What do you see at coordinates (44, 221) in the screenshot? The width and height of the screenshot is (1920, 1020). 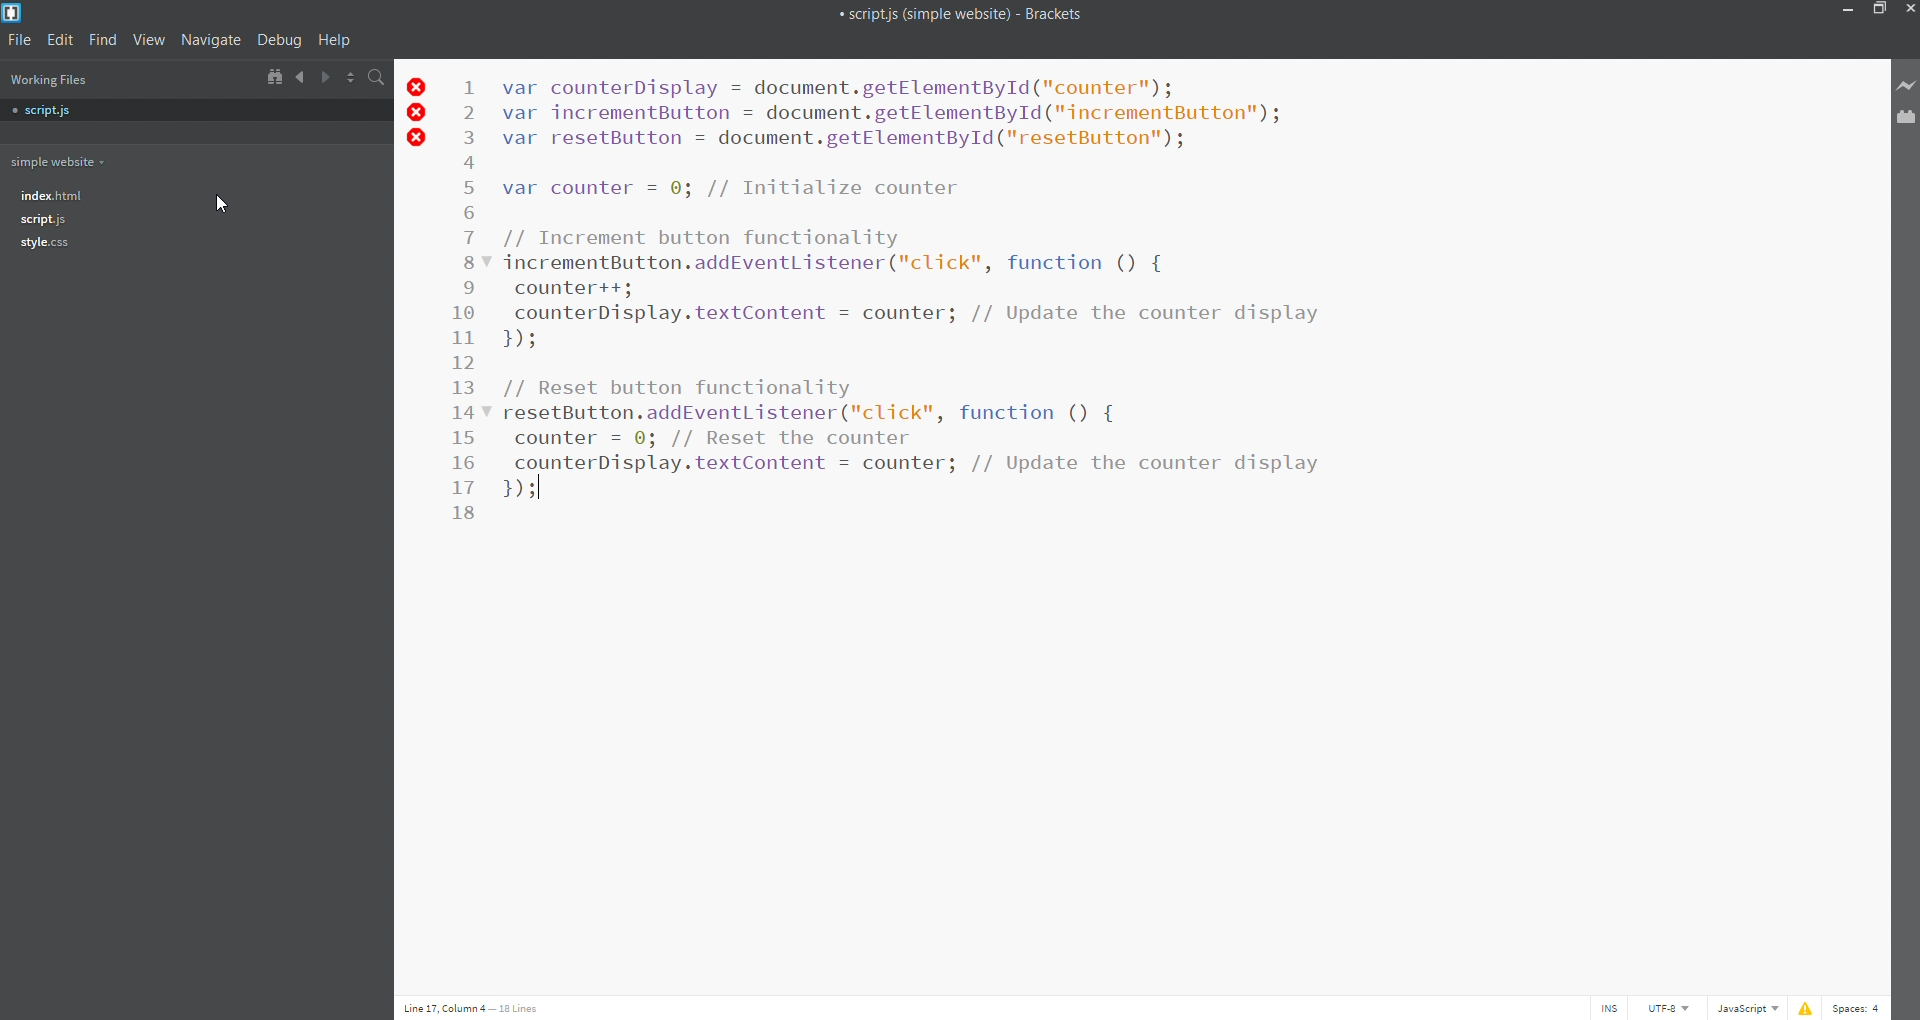 I see `file tree- script.js` at bounding box center [44, 221].